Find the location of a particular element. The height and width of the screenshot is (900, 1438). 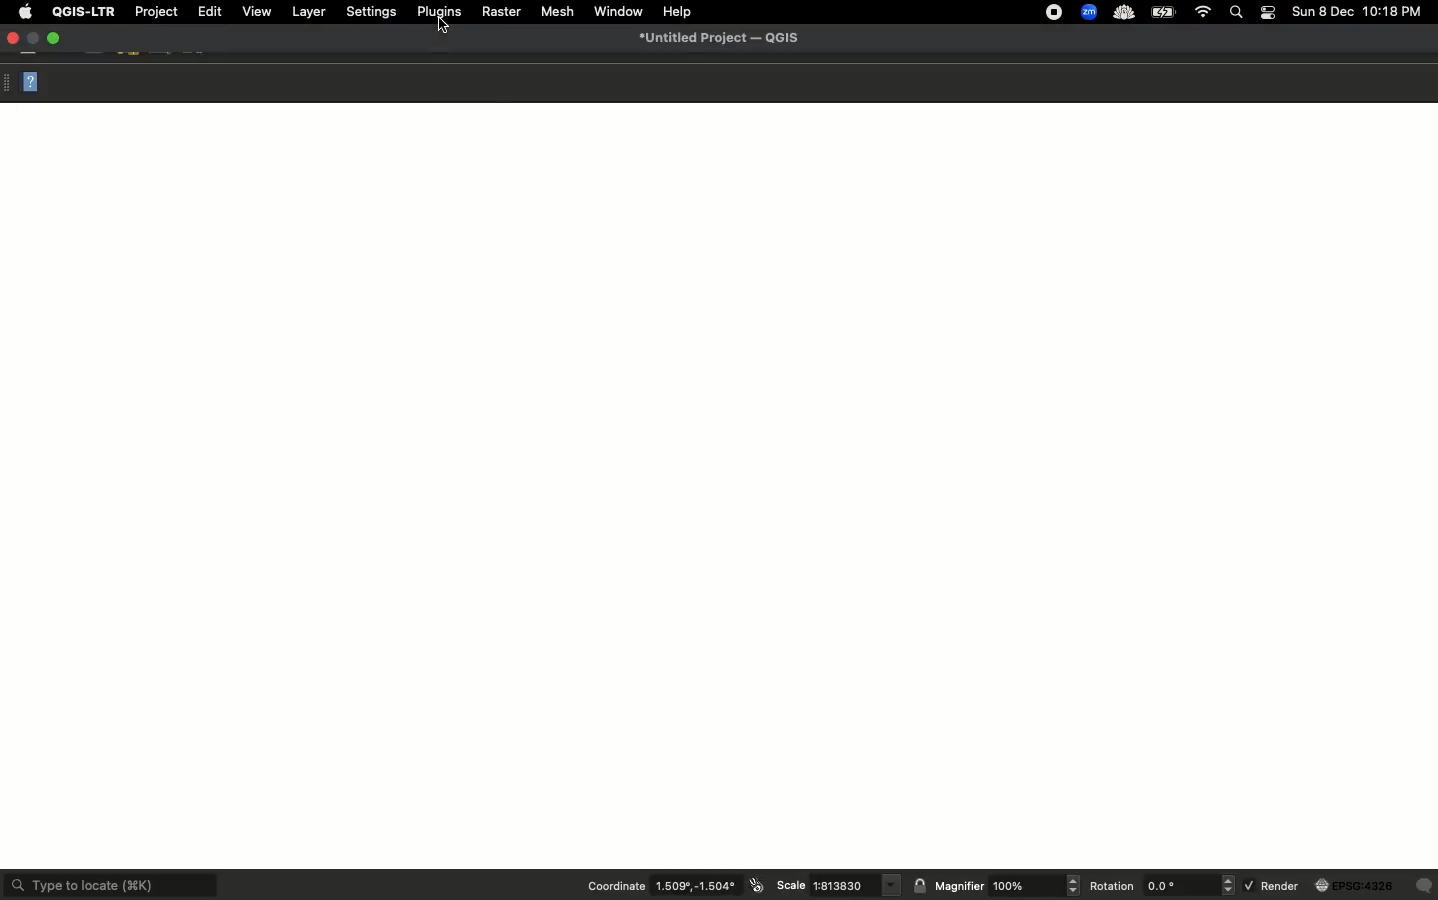

Maximize is located at coordinates (55, 38).